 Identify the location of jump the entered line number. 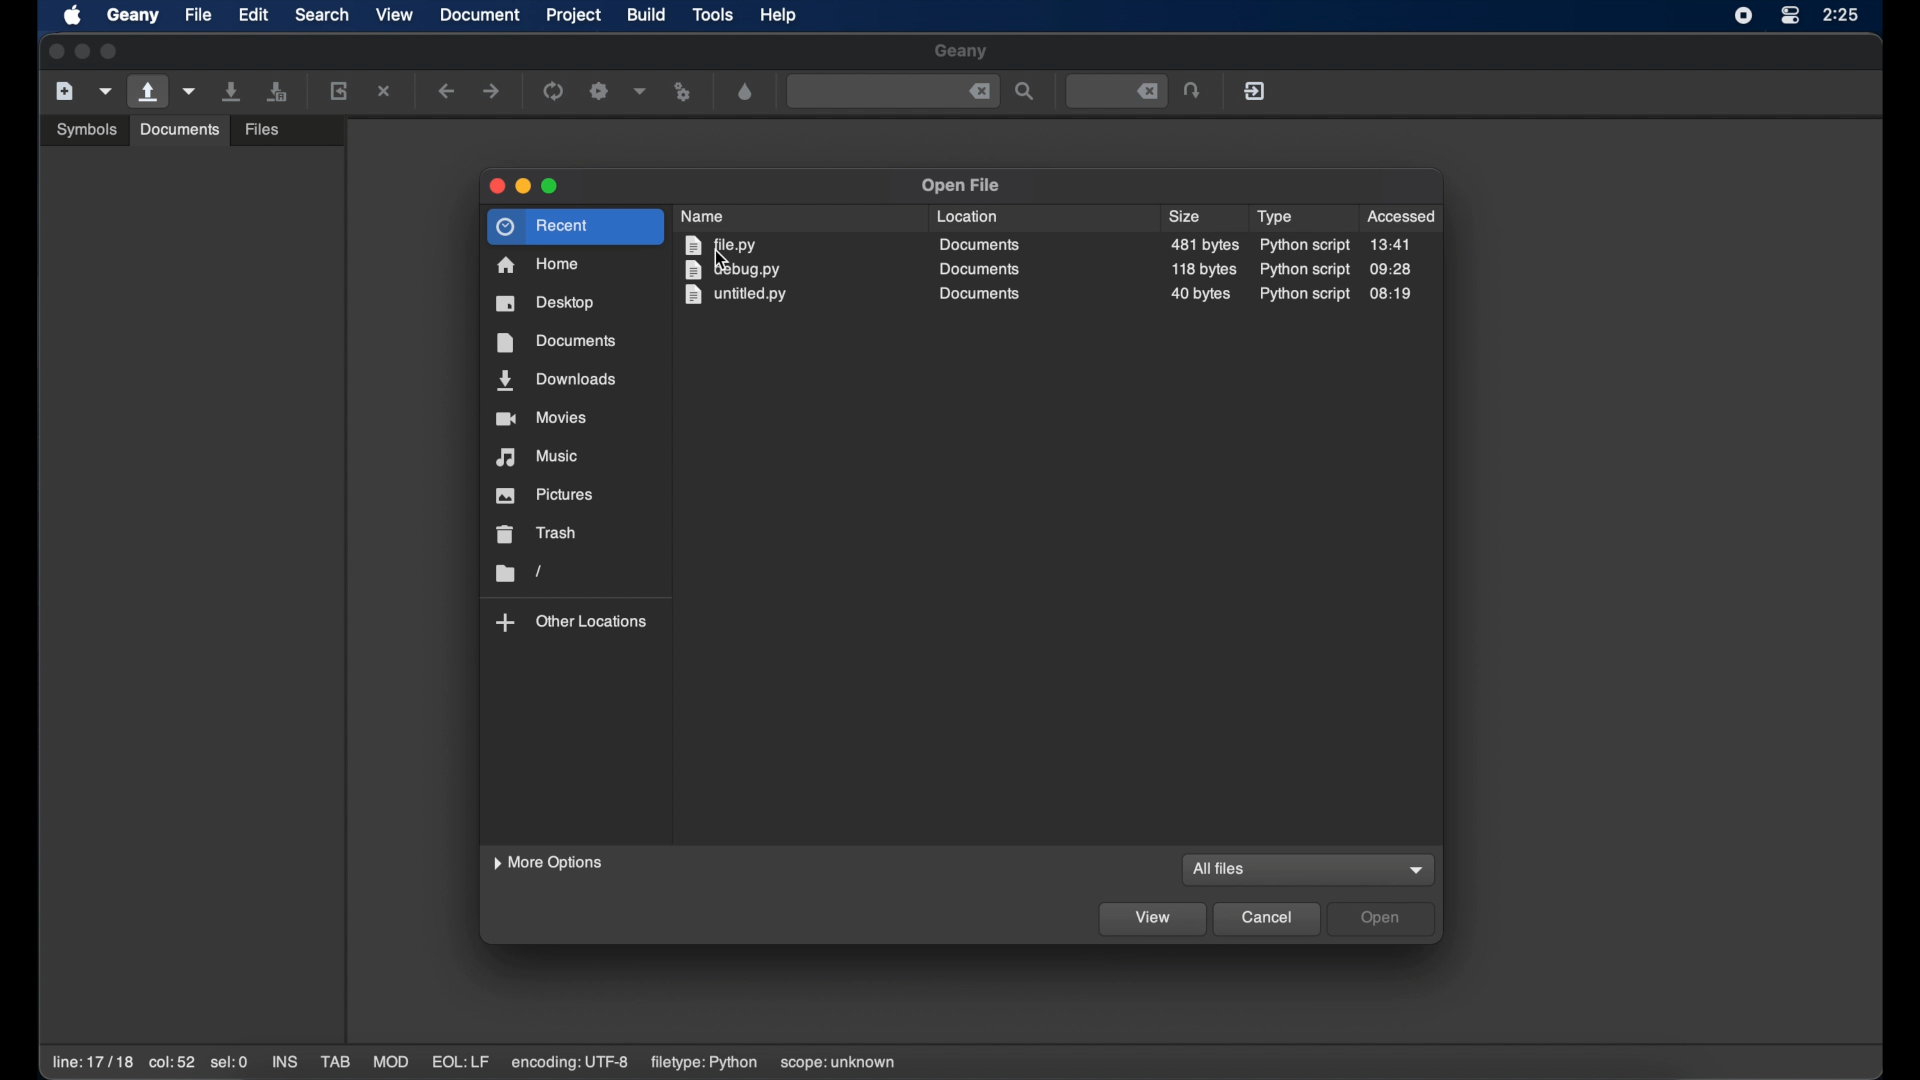
(1195, 90).